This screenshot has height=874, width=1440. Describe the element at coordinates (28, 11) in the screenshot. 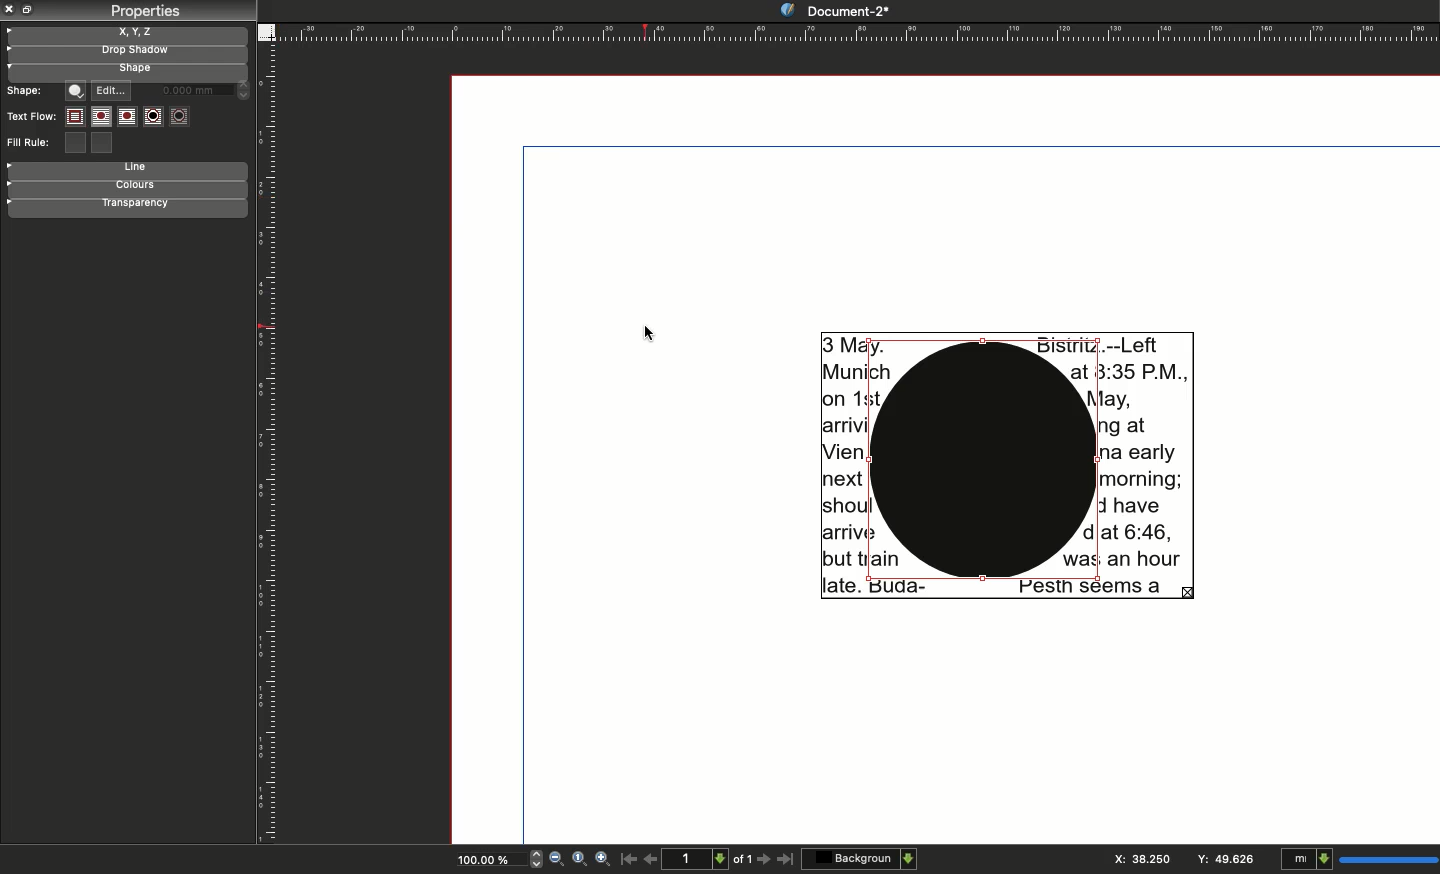

I see `Copy` at that location.